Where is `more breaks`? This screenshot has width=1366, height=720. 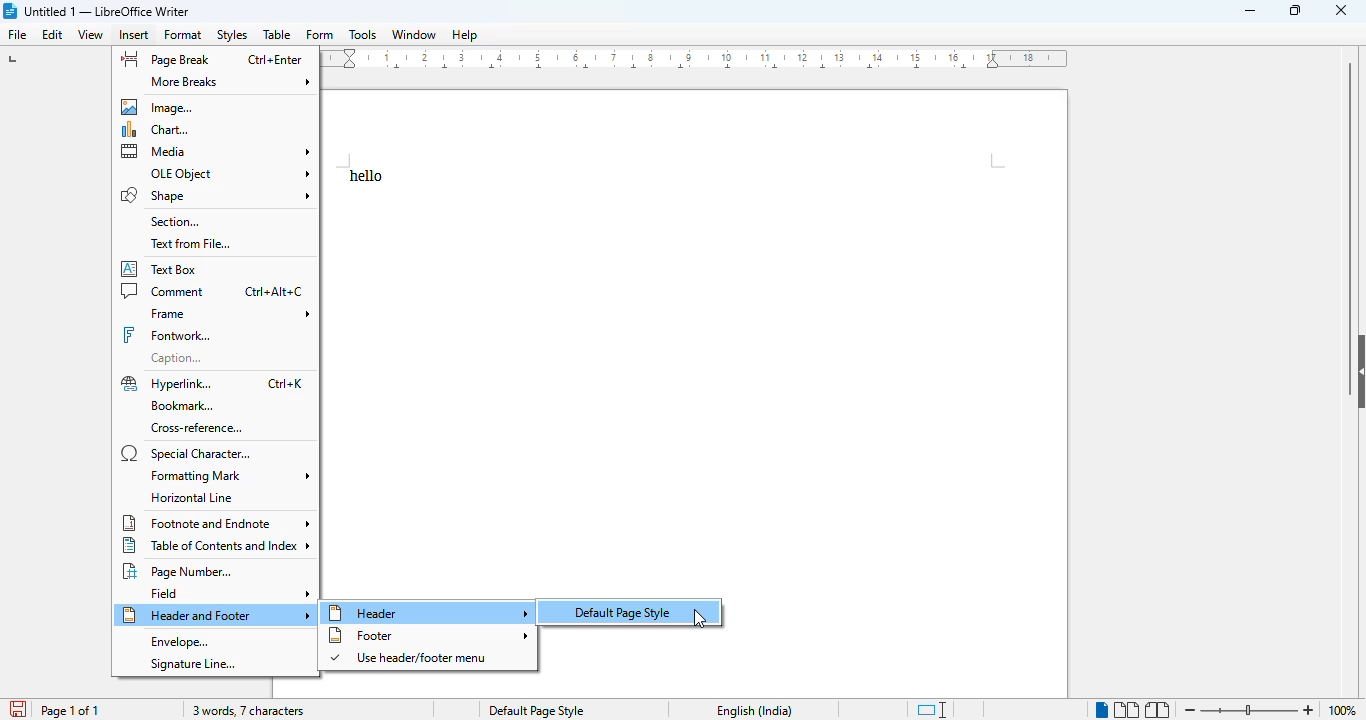
more breaks is located at coordinates (225, 82).